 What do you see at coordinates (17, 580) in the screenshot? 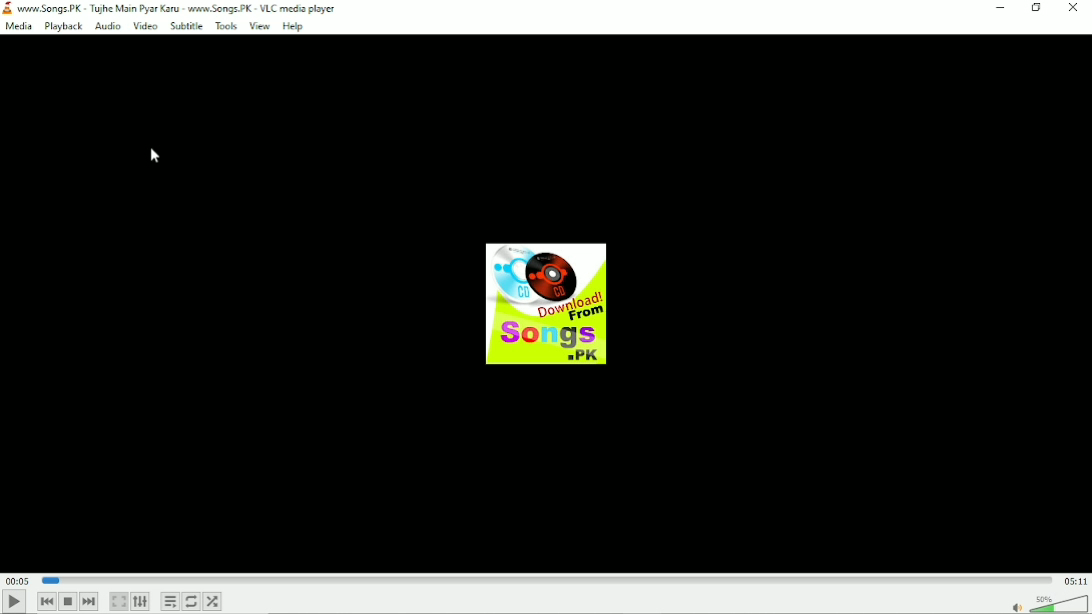
I see `Elapsed time` at bounding box center [17, 580].